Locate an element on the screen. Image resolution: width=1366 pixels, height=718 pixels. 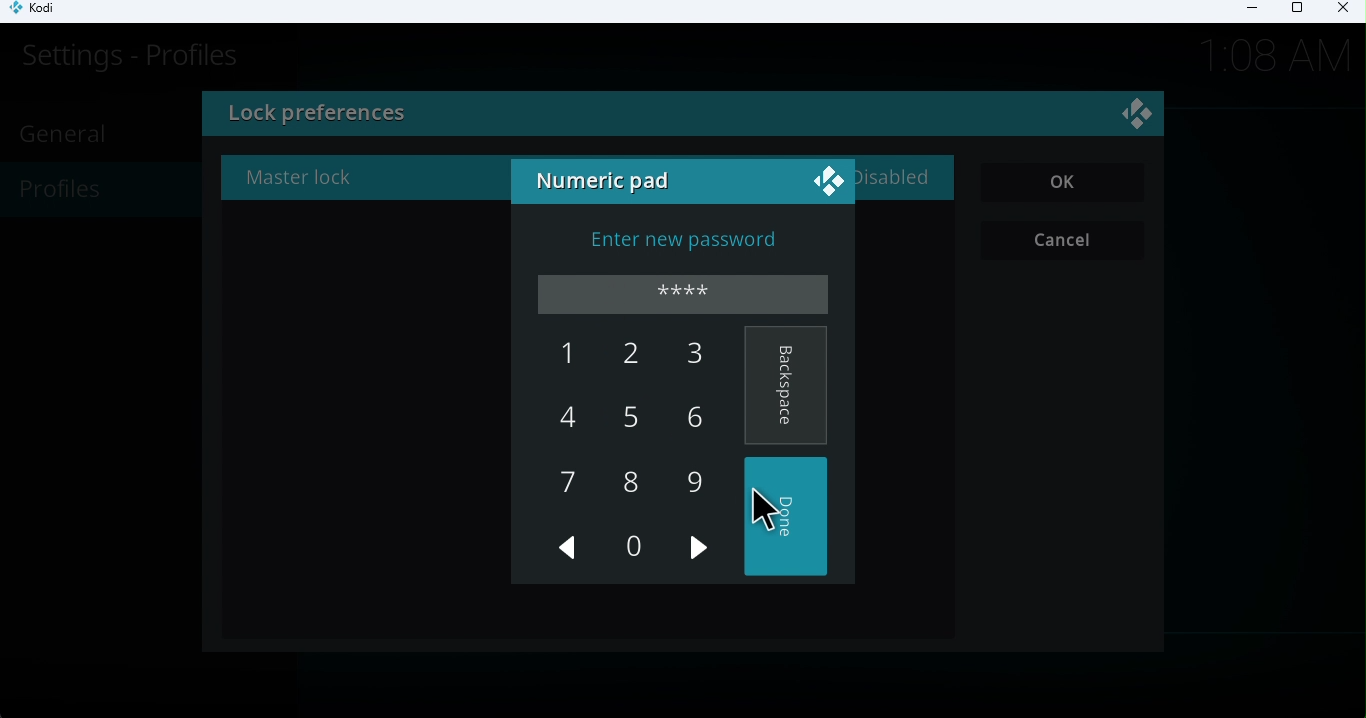
8 is located at coordinates (629, 482).